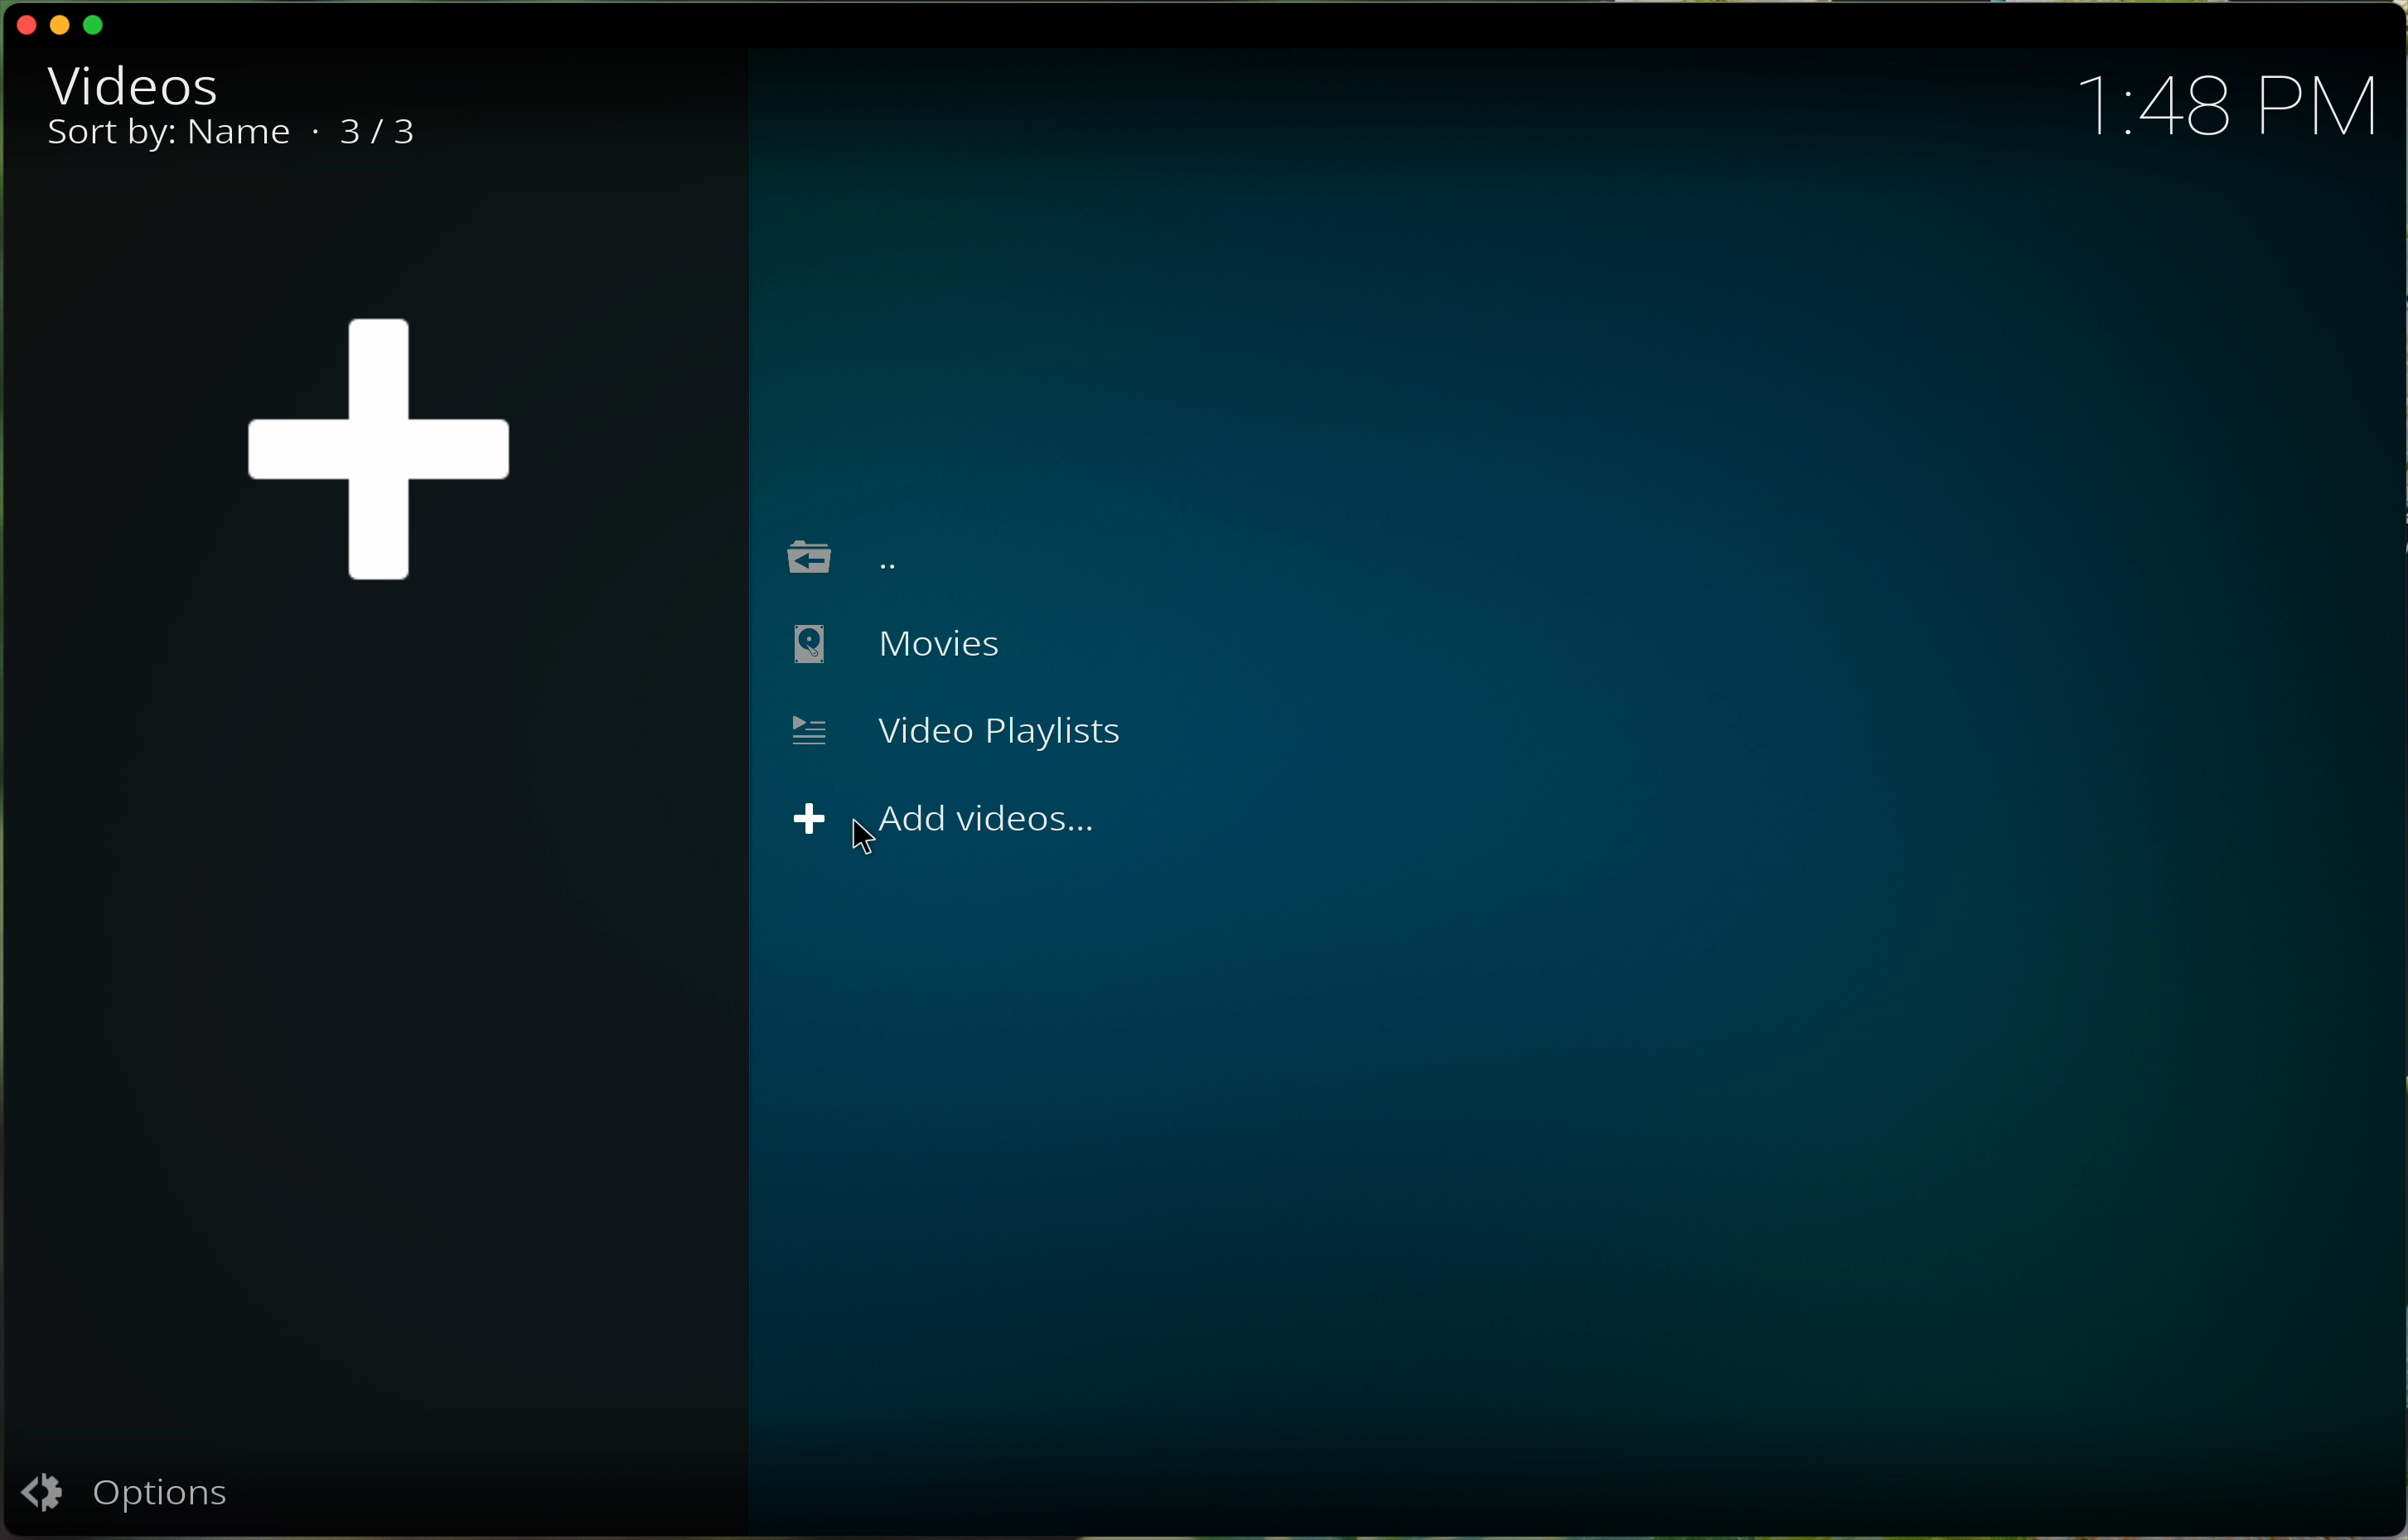 The image size is (2408, 1540). What do you see at coordinates (64, 23) in the screenshot?
I see `minimise` at bounding box center [64, 23].